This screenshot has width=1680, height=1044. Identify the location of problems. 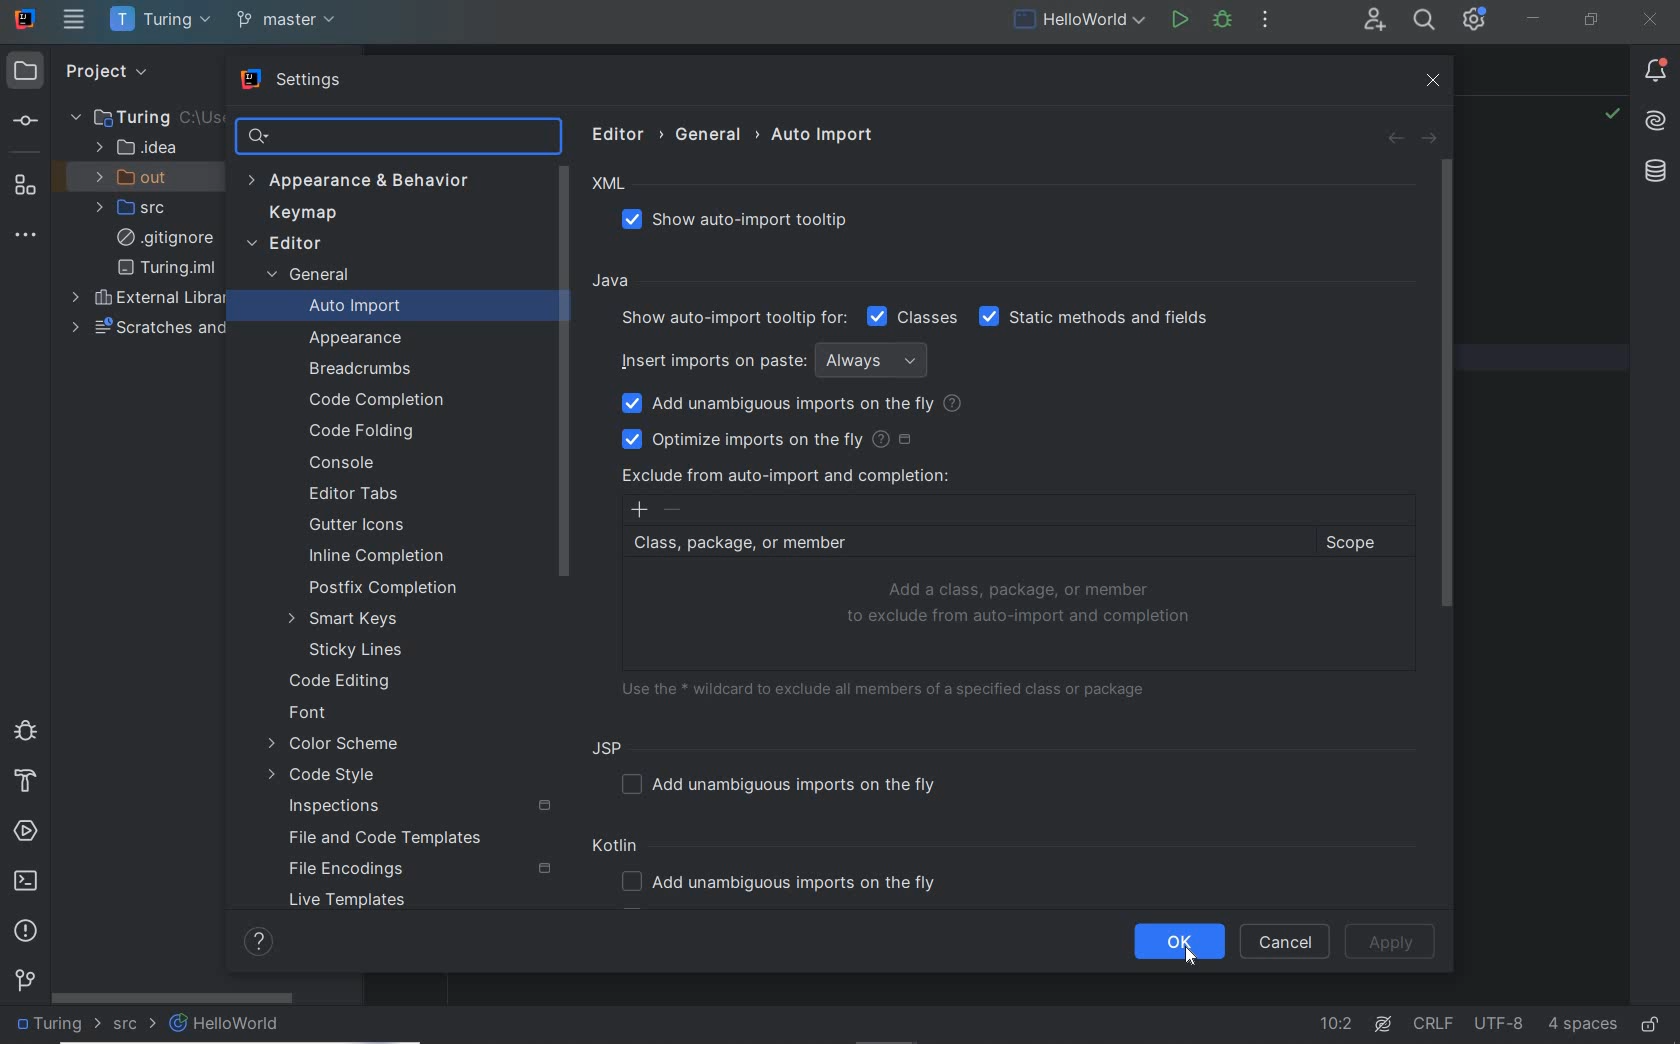
(26, 930).